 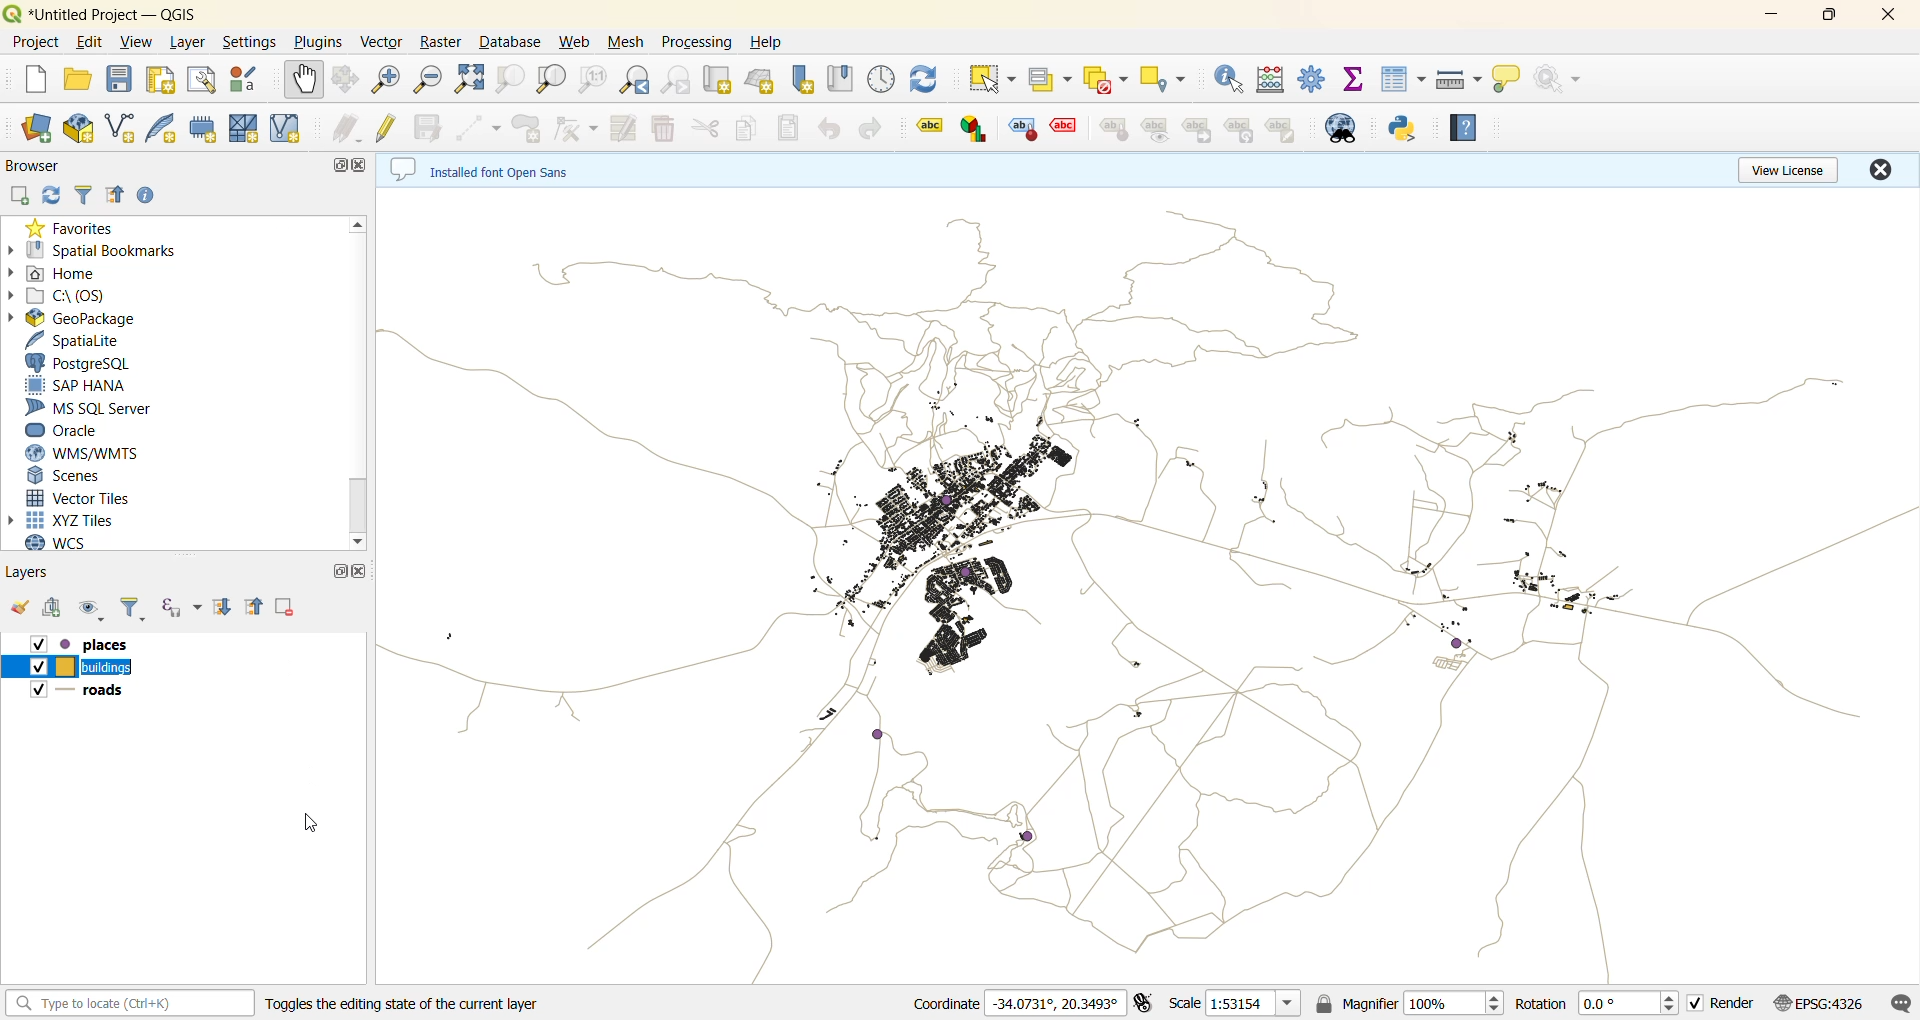 What do you see at coordinates (1769, 17) in the screenshot?
I see `minimzie` at bounding box center [1769, 17].